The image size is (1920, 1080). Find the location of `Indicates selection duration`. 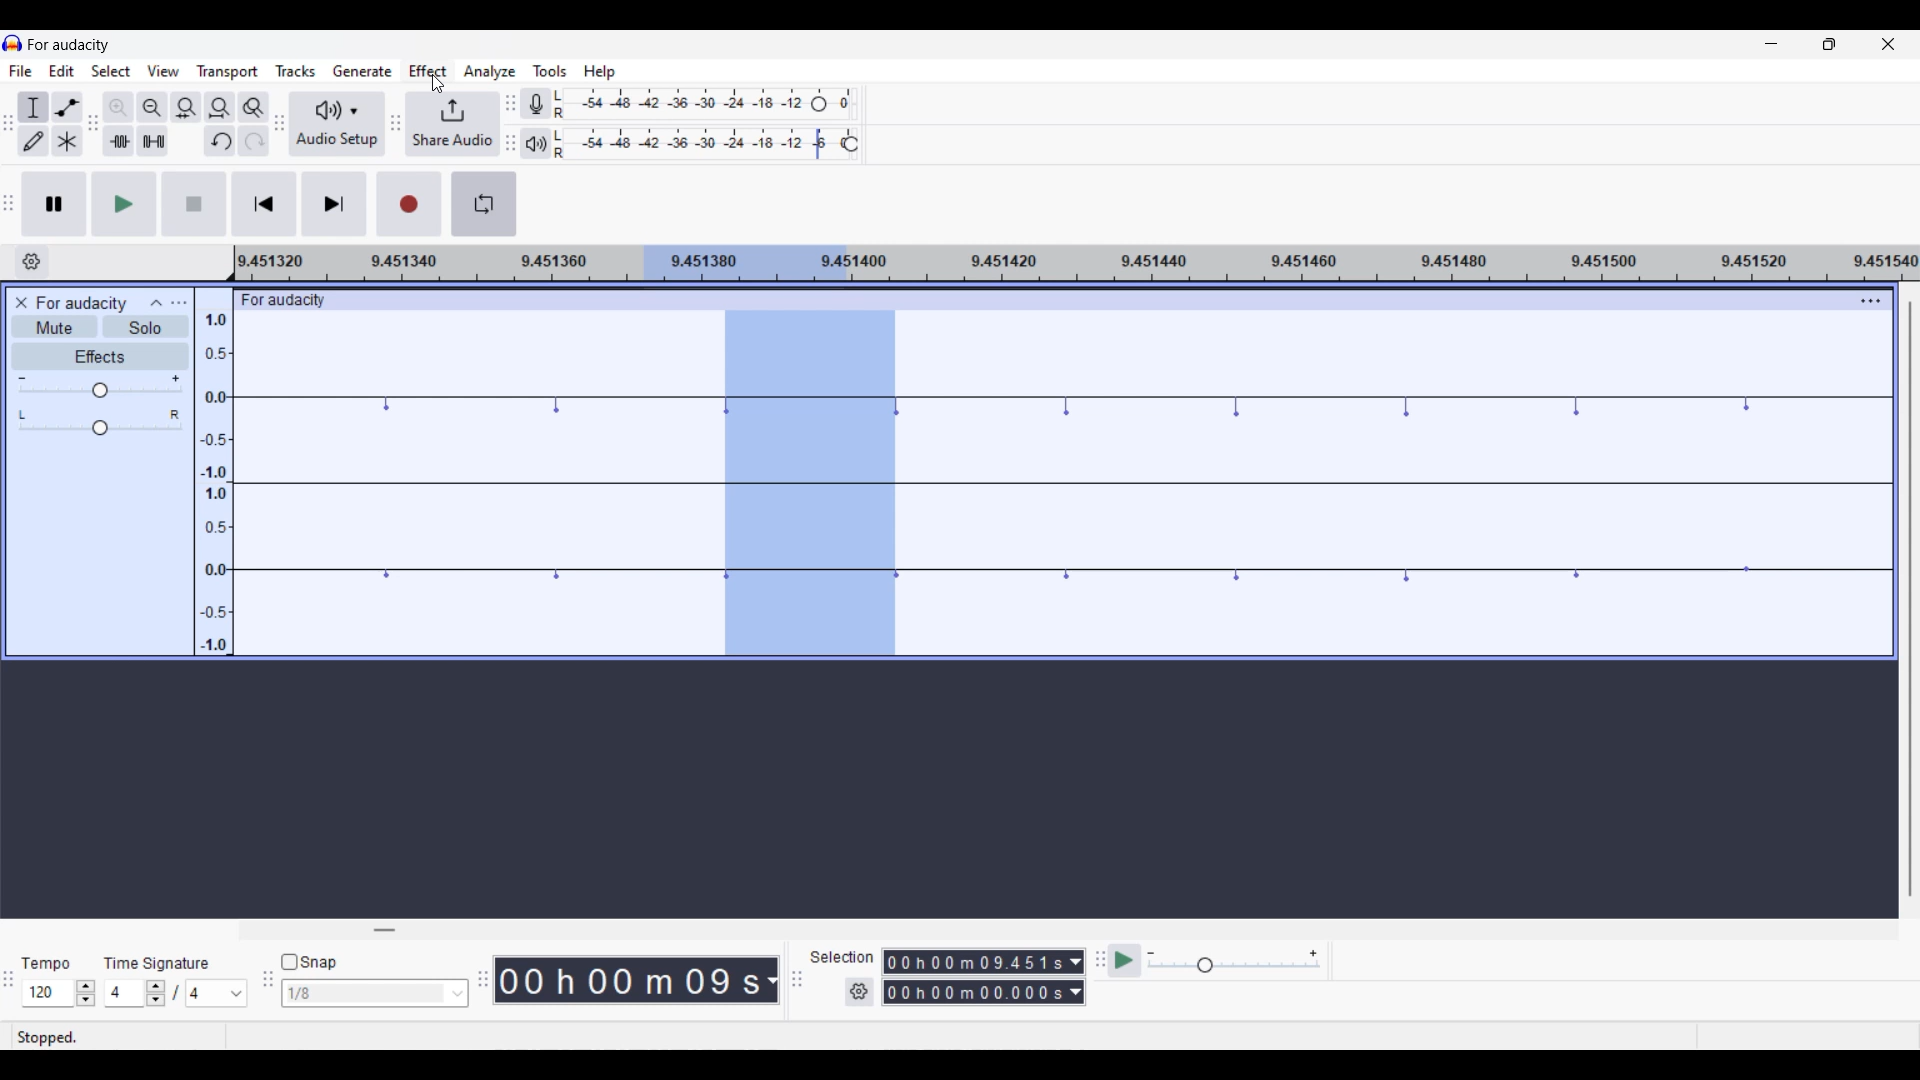

Indicates selection duration is located at coordinates (841, 958).